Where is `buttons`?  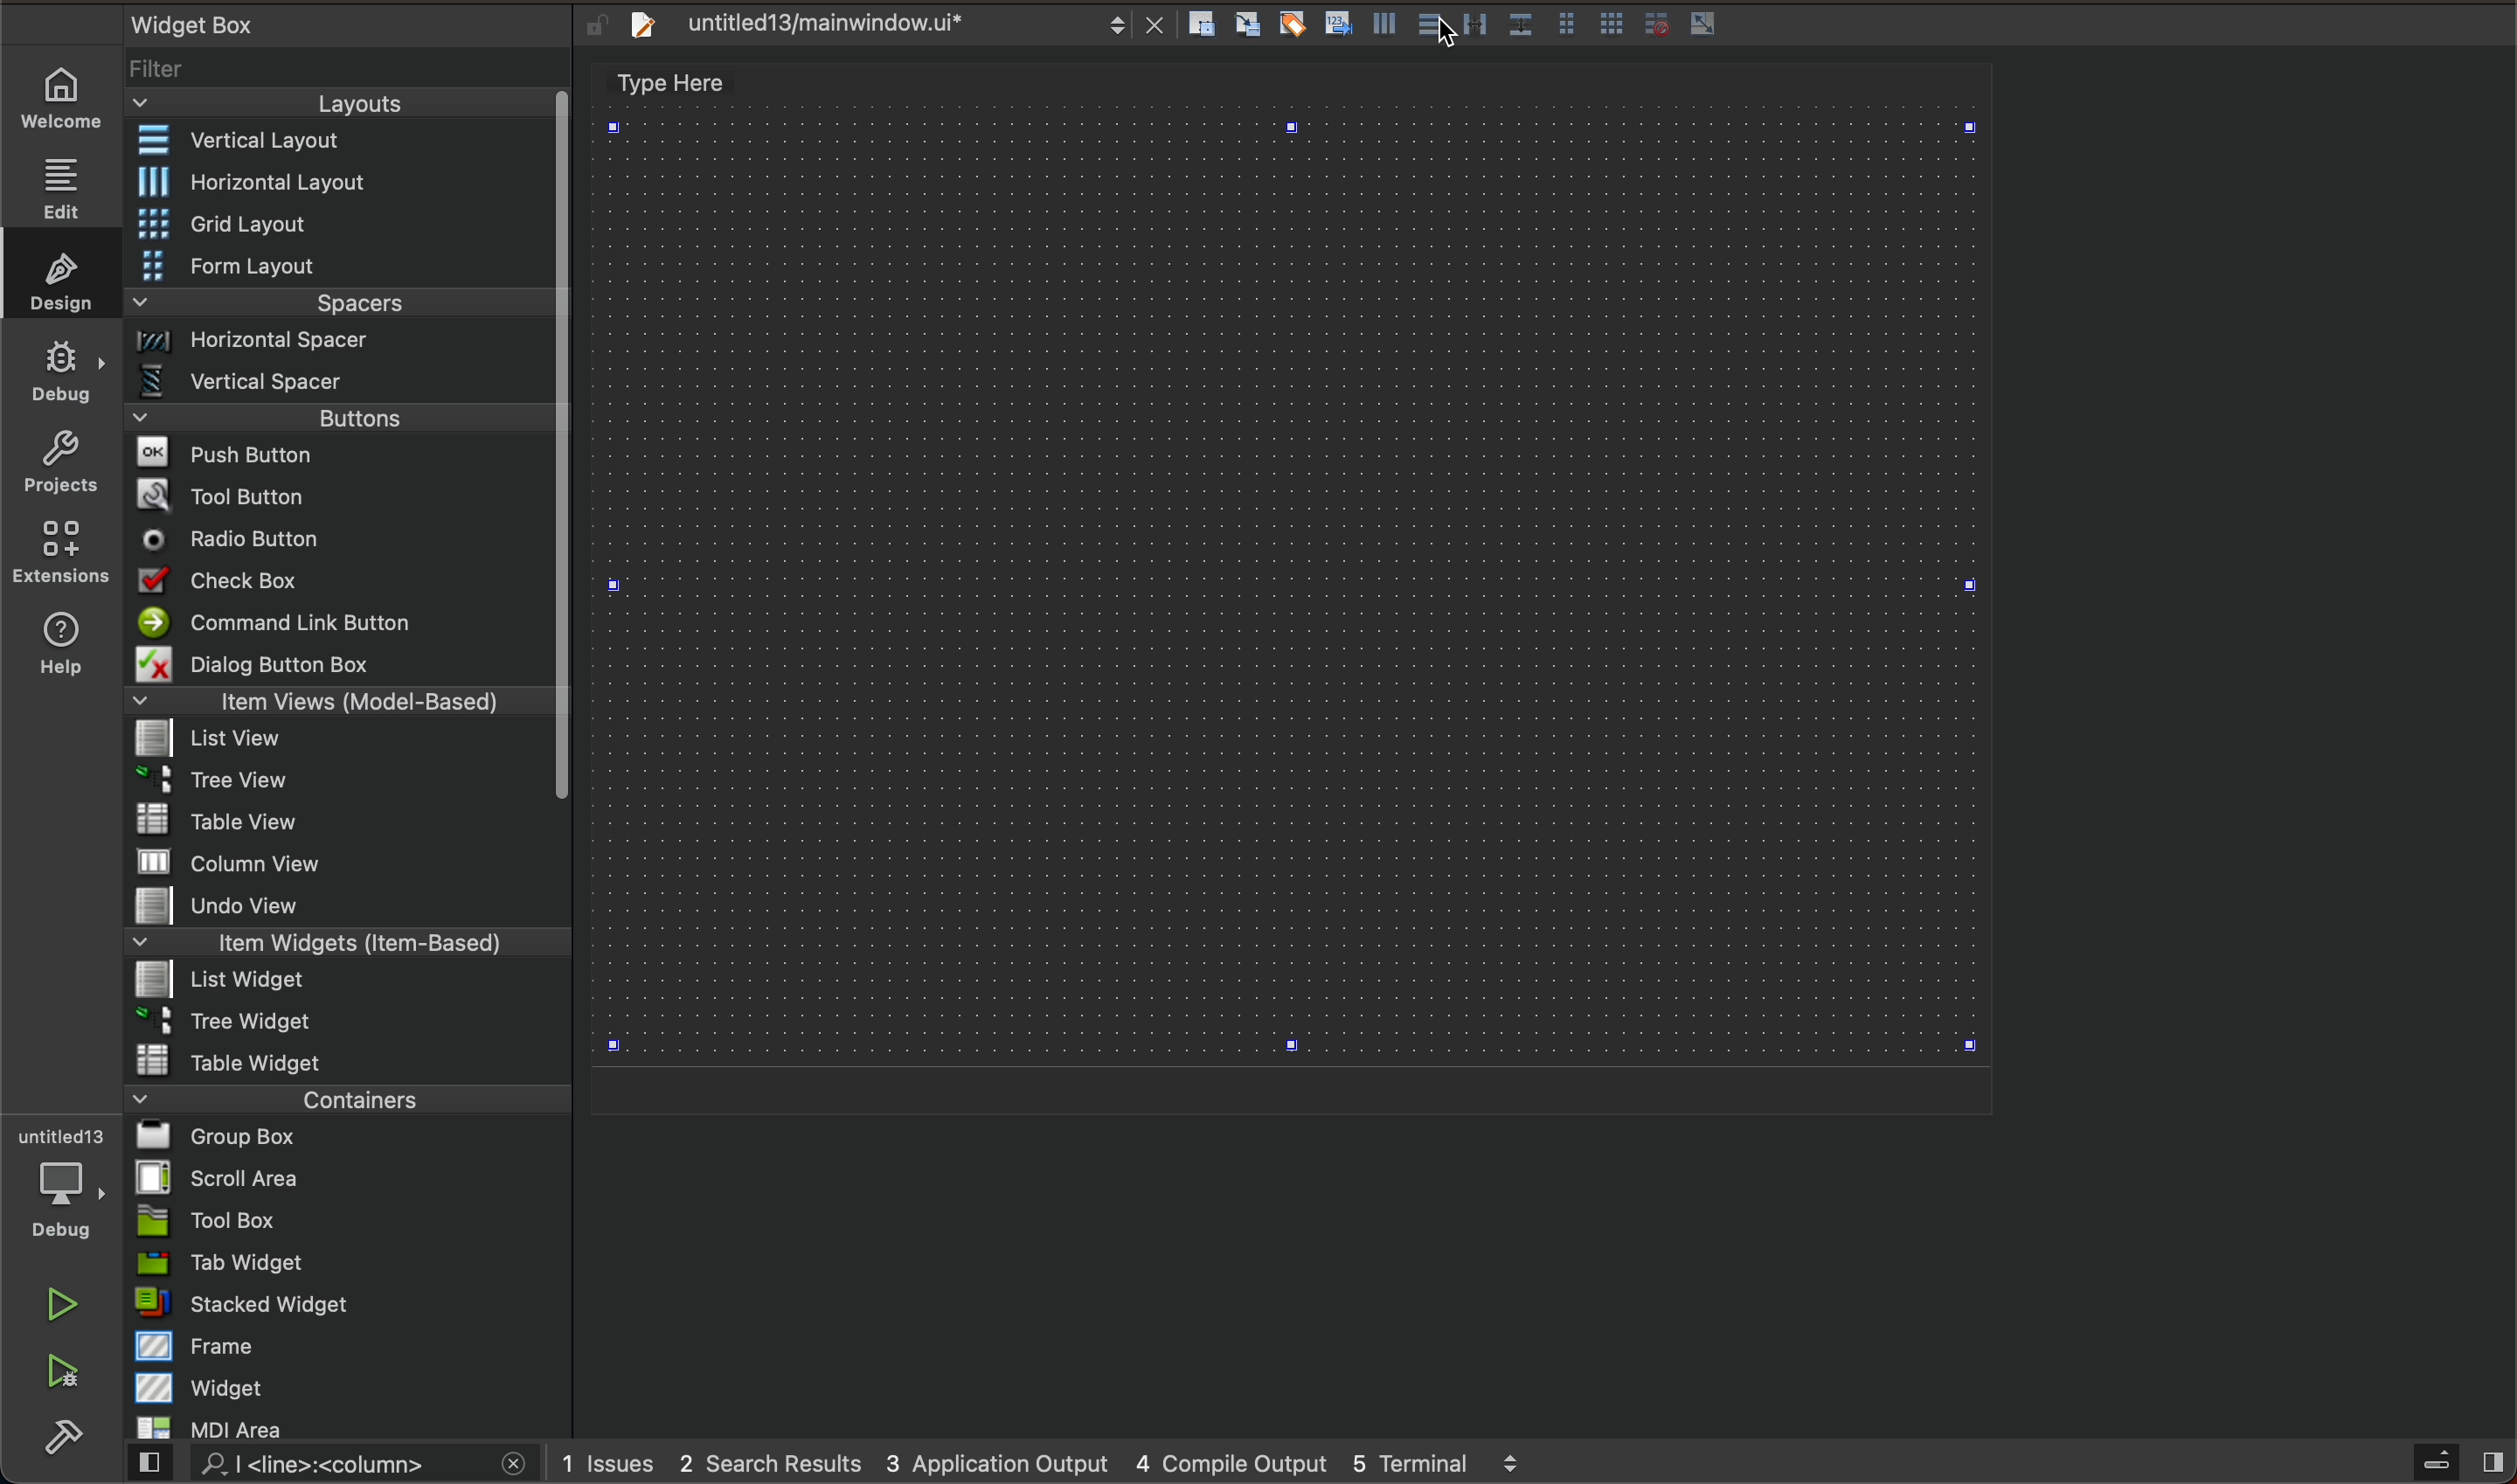
buttons is located at coordinates (353, 416).